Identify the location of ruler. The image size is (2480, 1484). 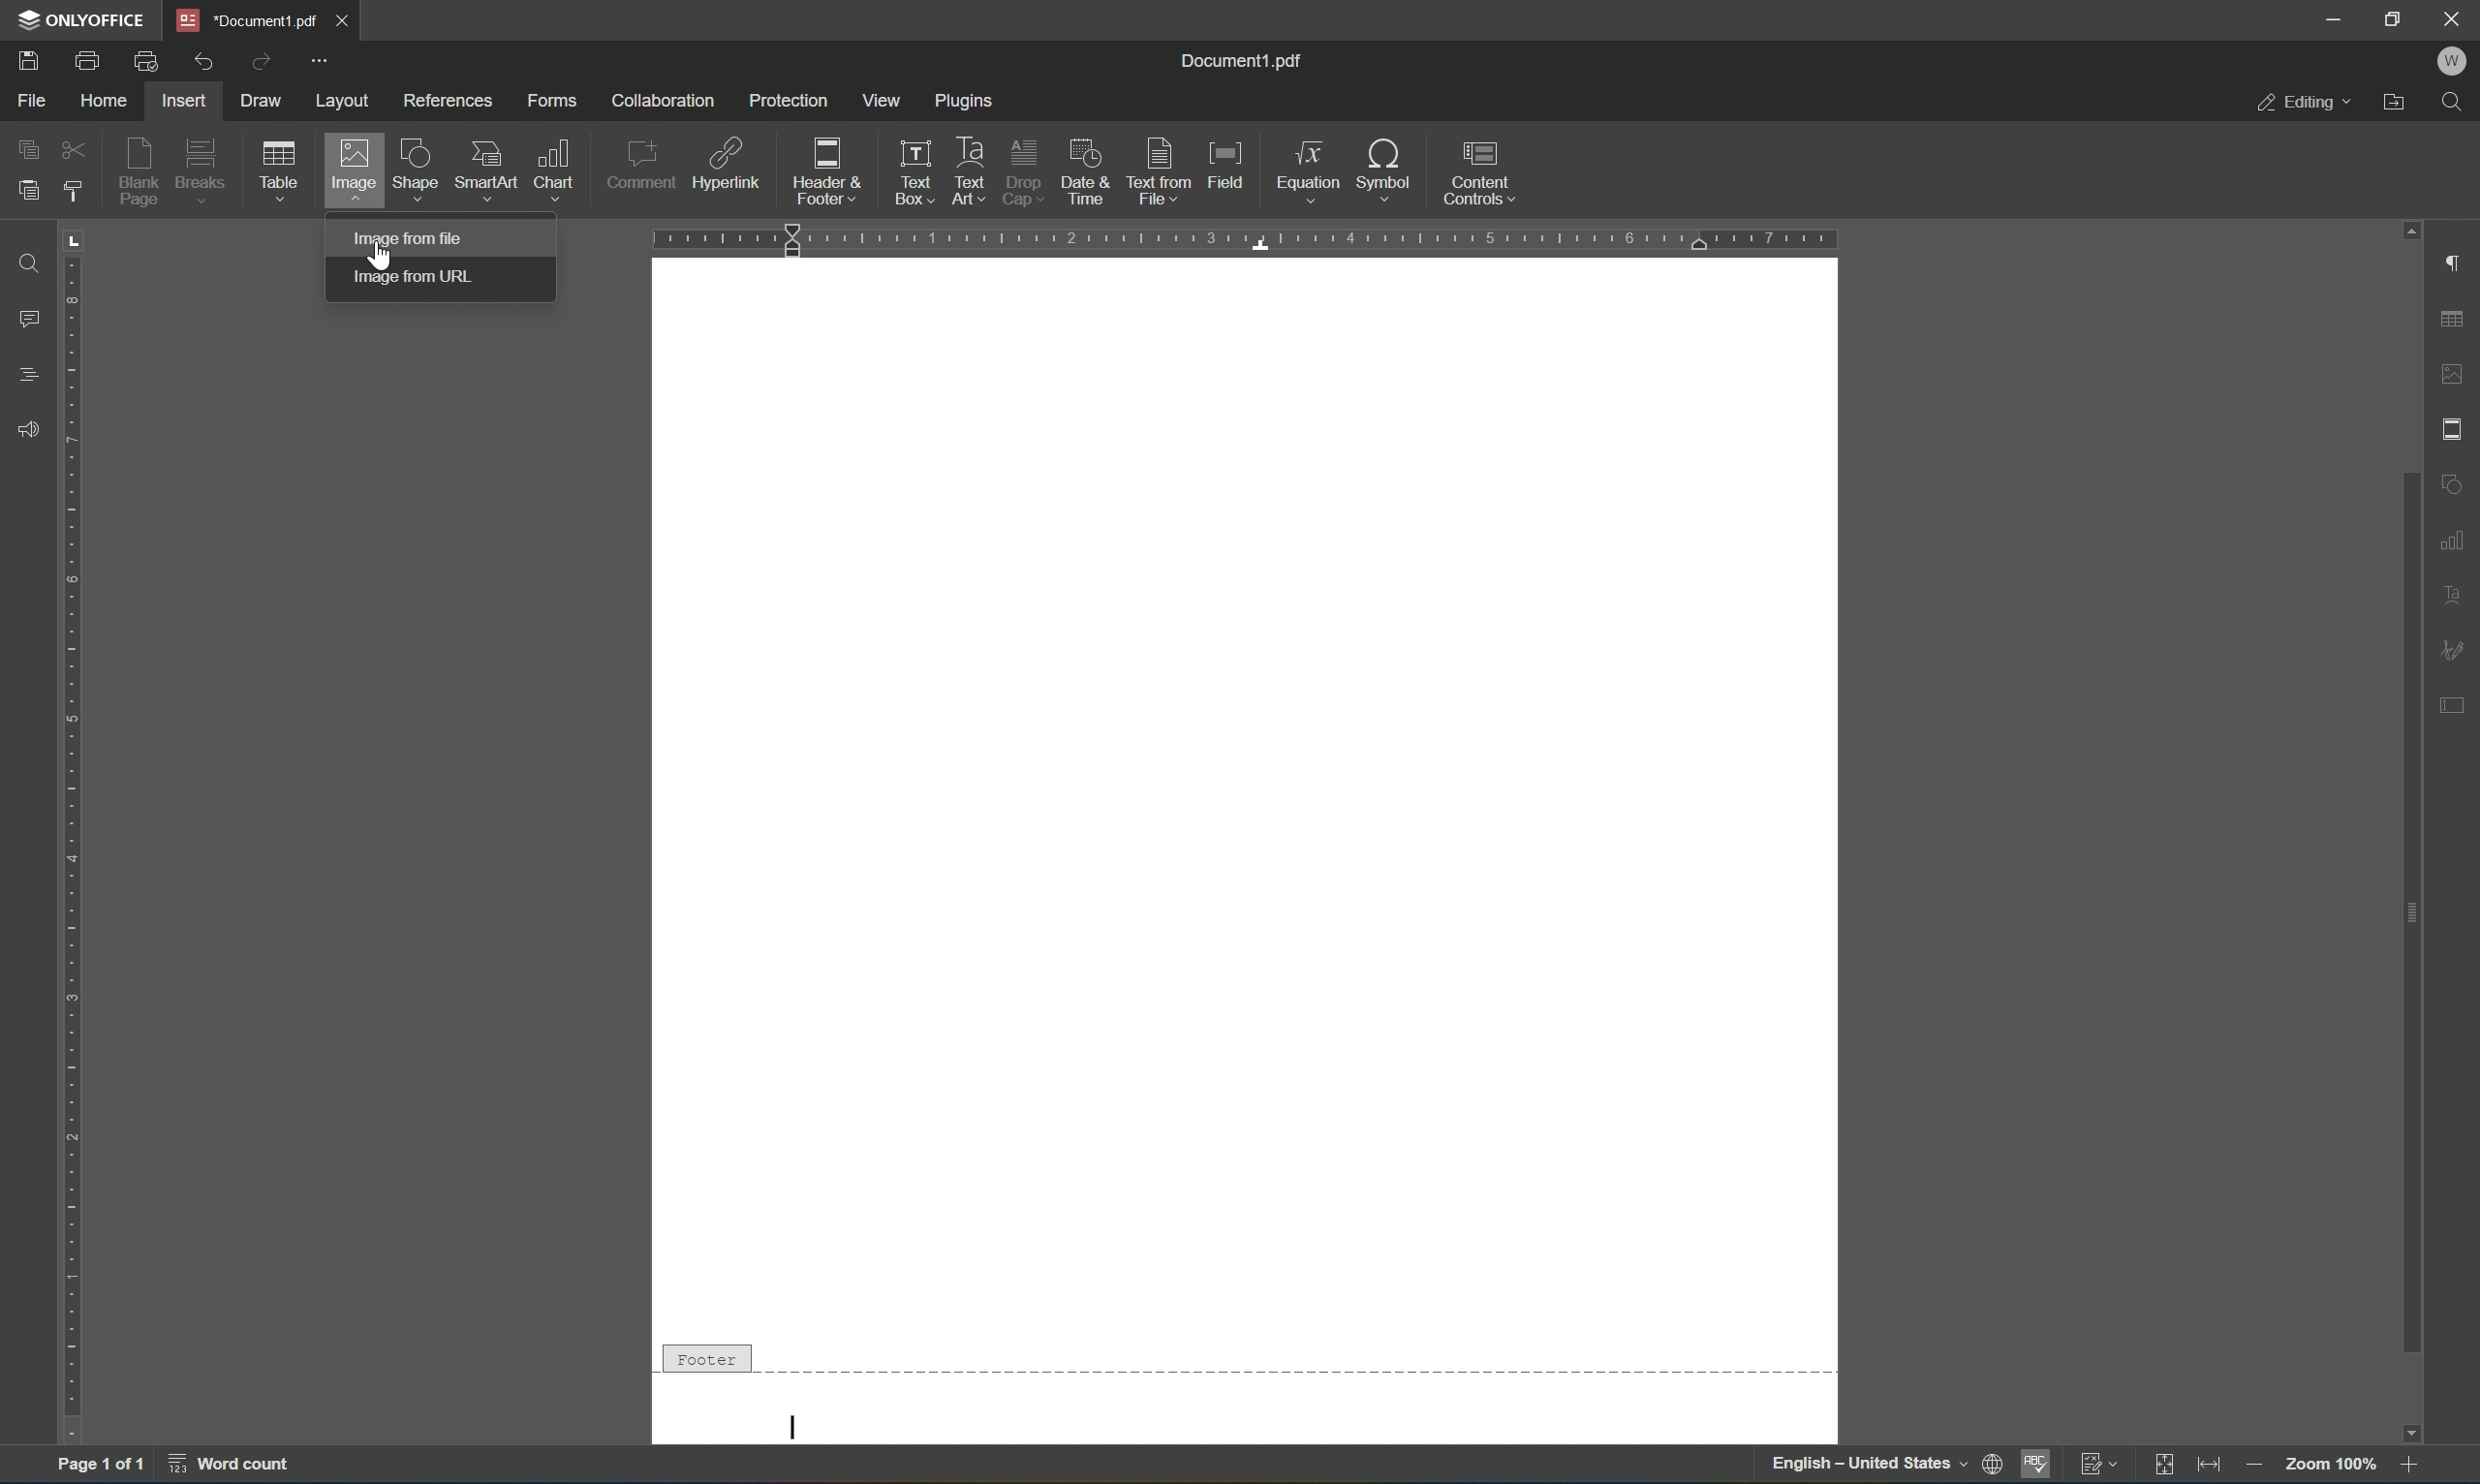
(1253, 241).